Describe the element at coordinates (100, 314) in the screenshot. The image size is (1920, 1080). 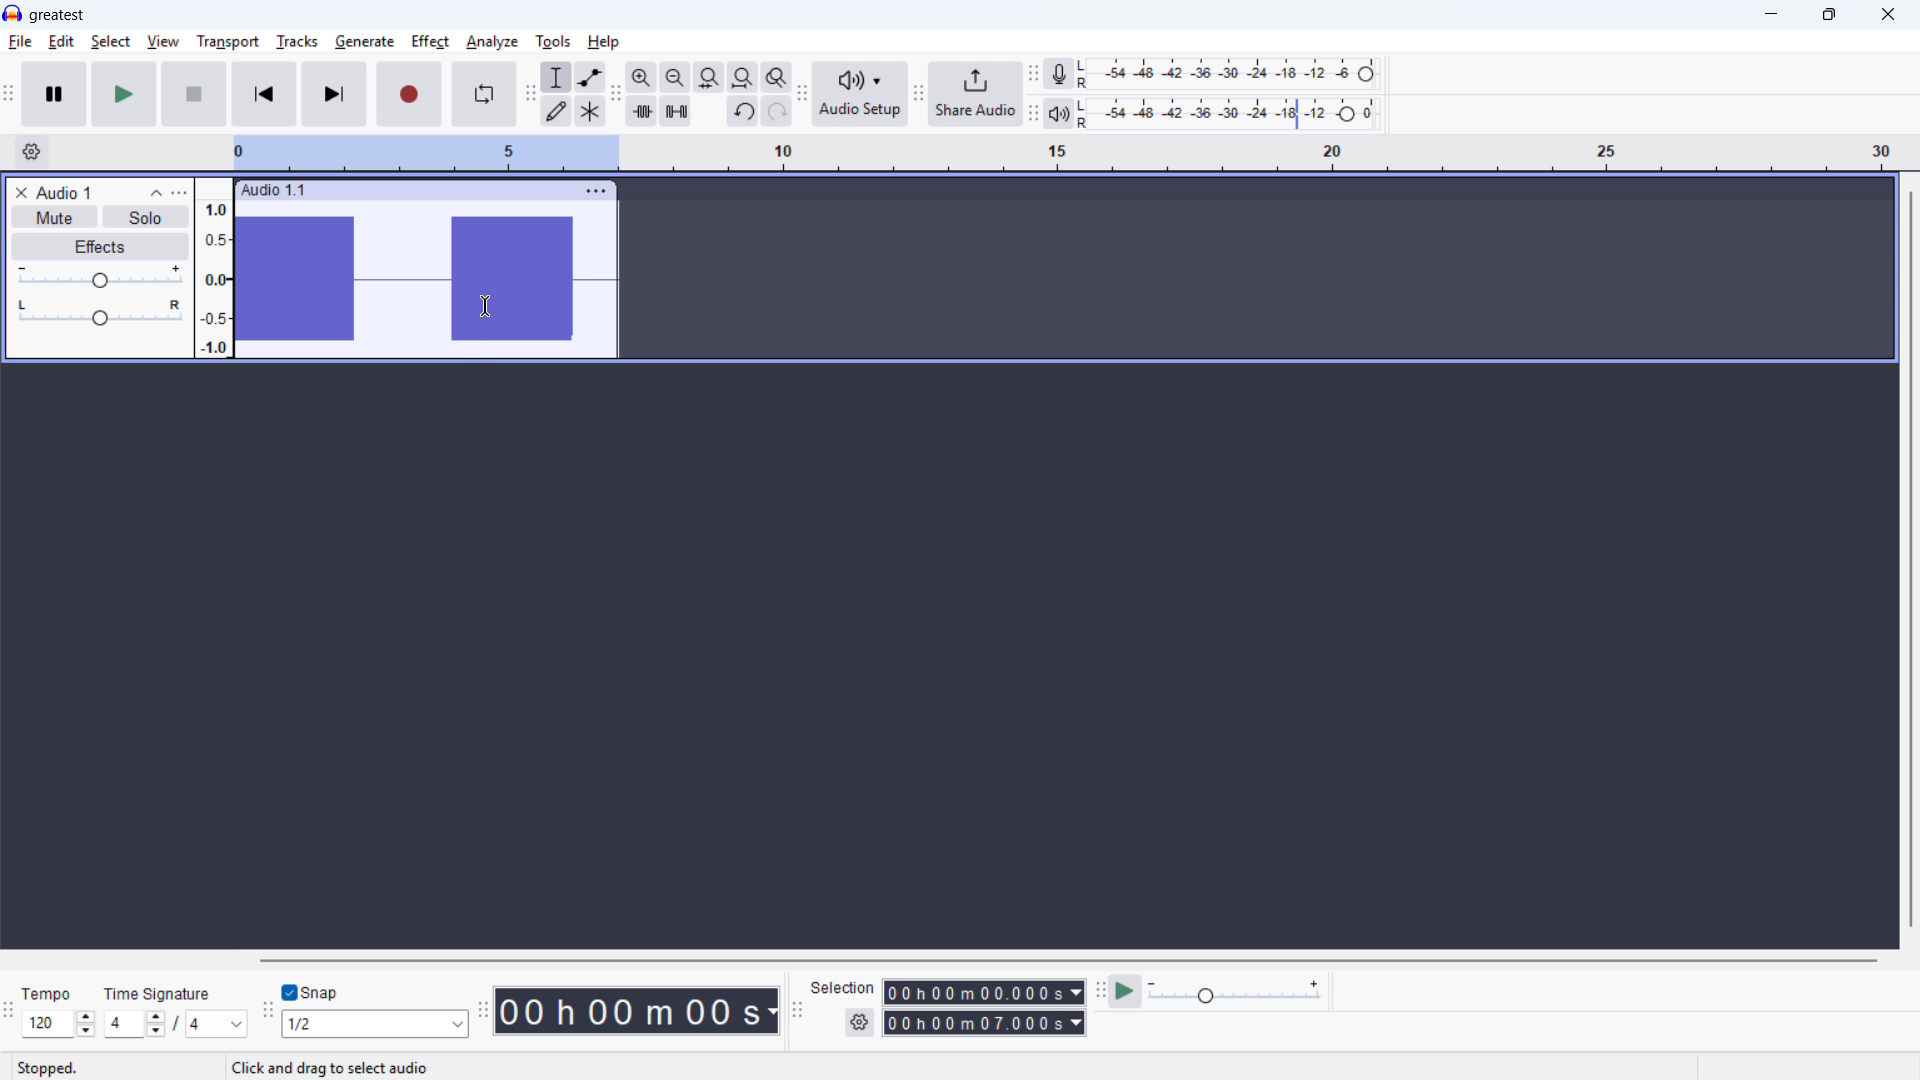
I see `Pan: Centre ` at that location.